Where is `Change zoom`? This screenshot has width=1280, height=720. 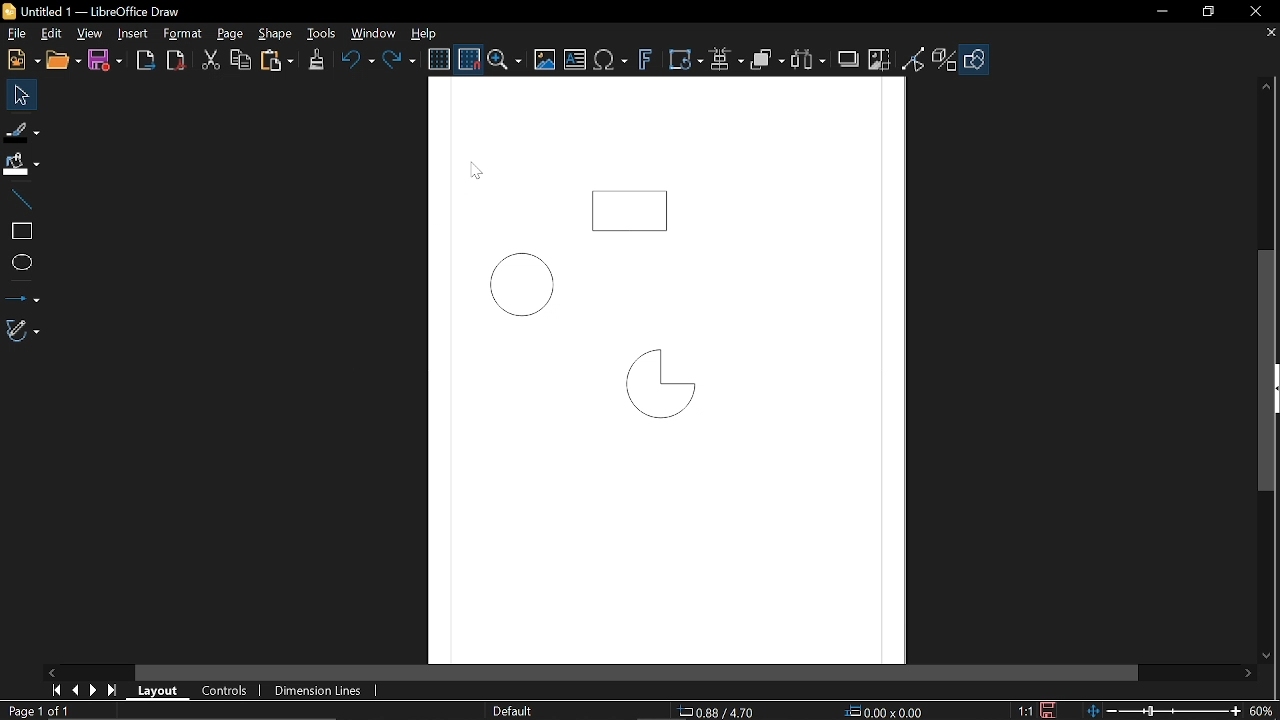
Change zoom is located at coordinates (1159, 710).